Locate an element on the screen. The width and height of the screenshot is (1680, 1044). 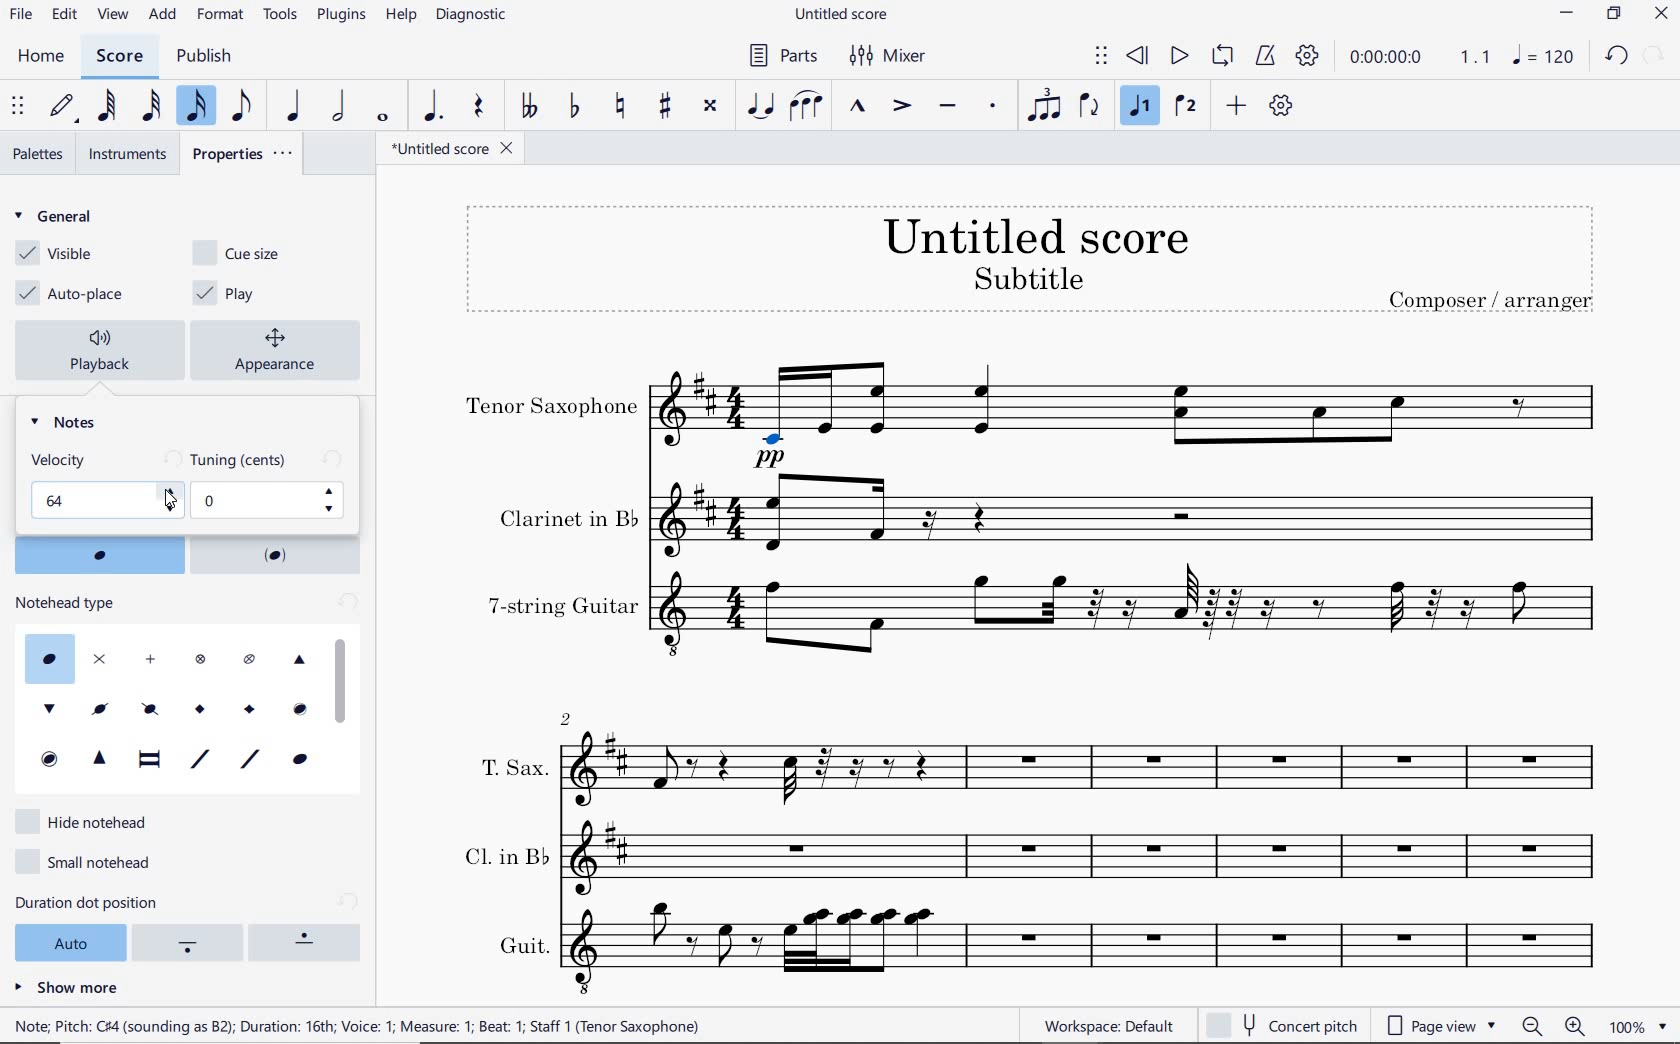
PARTS is located at coordinates (782, 54).